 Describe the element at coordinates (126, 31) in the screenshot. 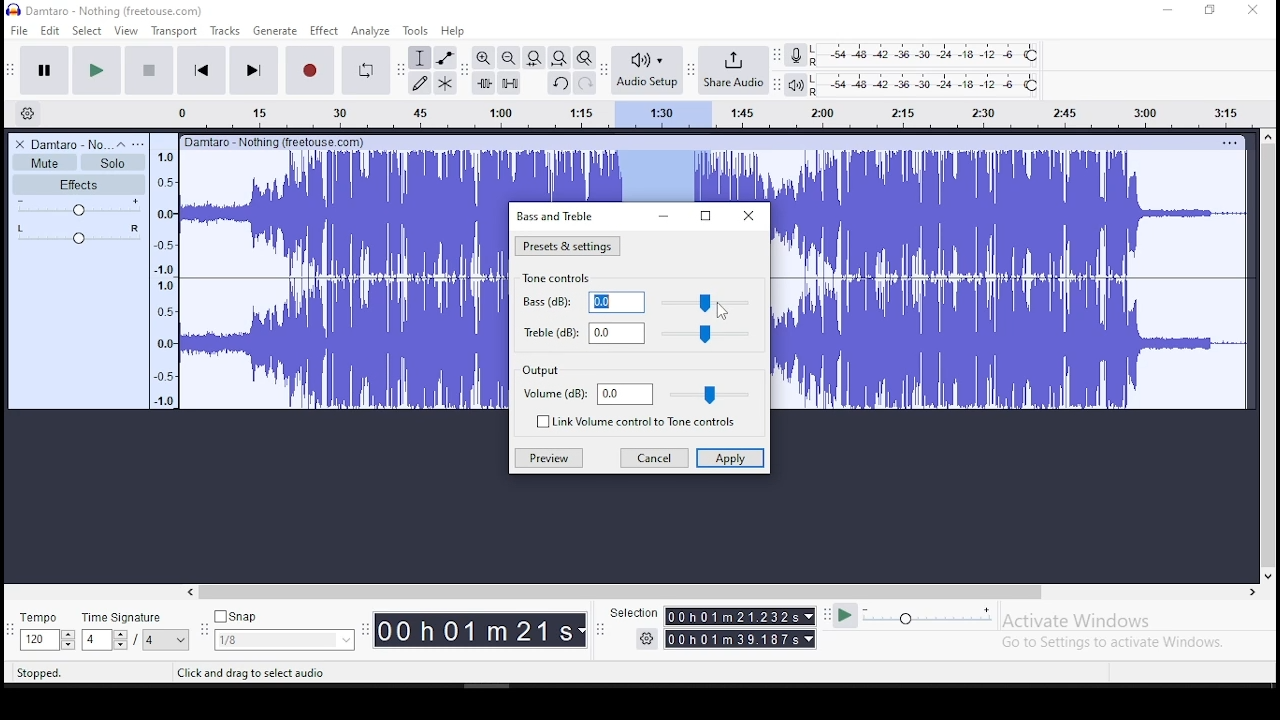

I see `view` at that location.